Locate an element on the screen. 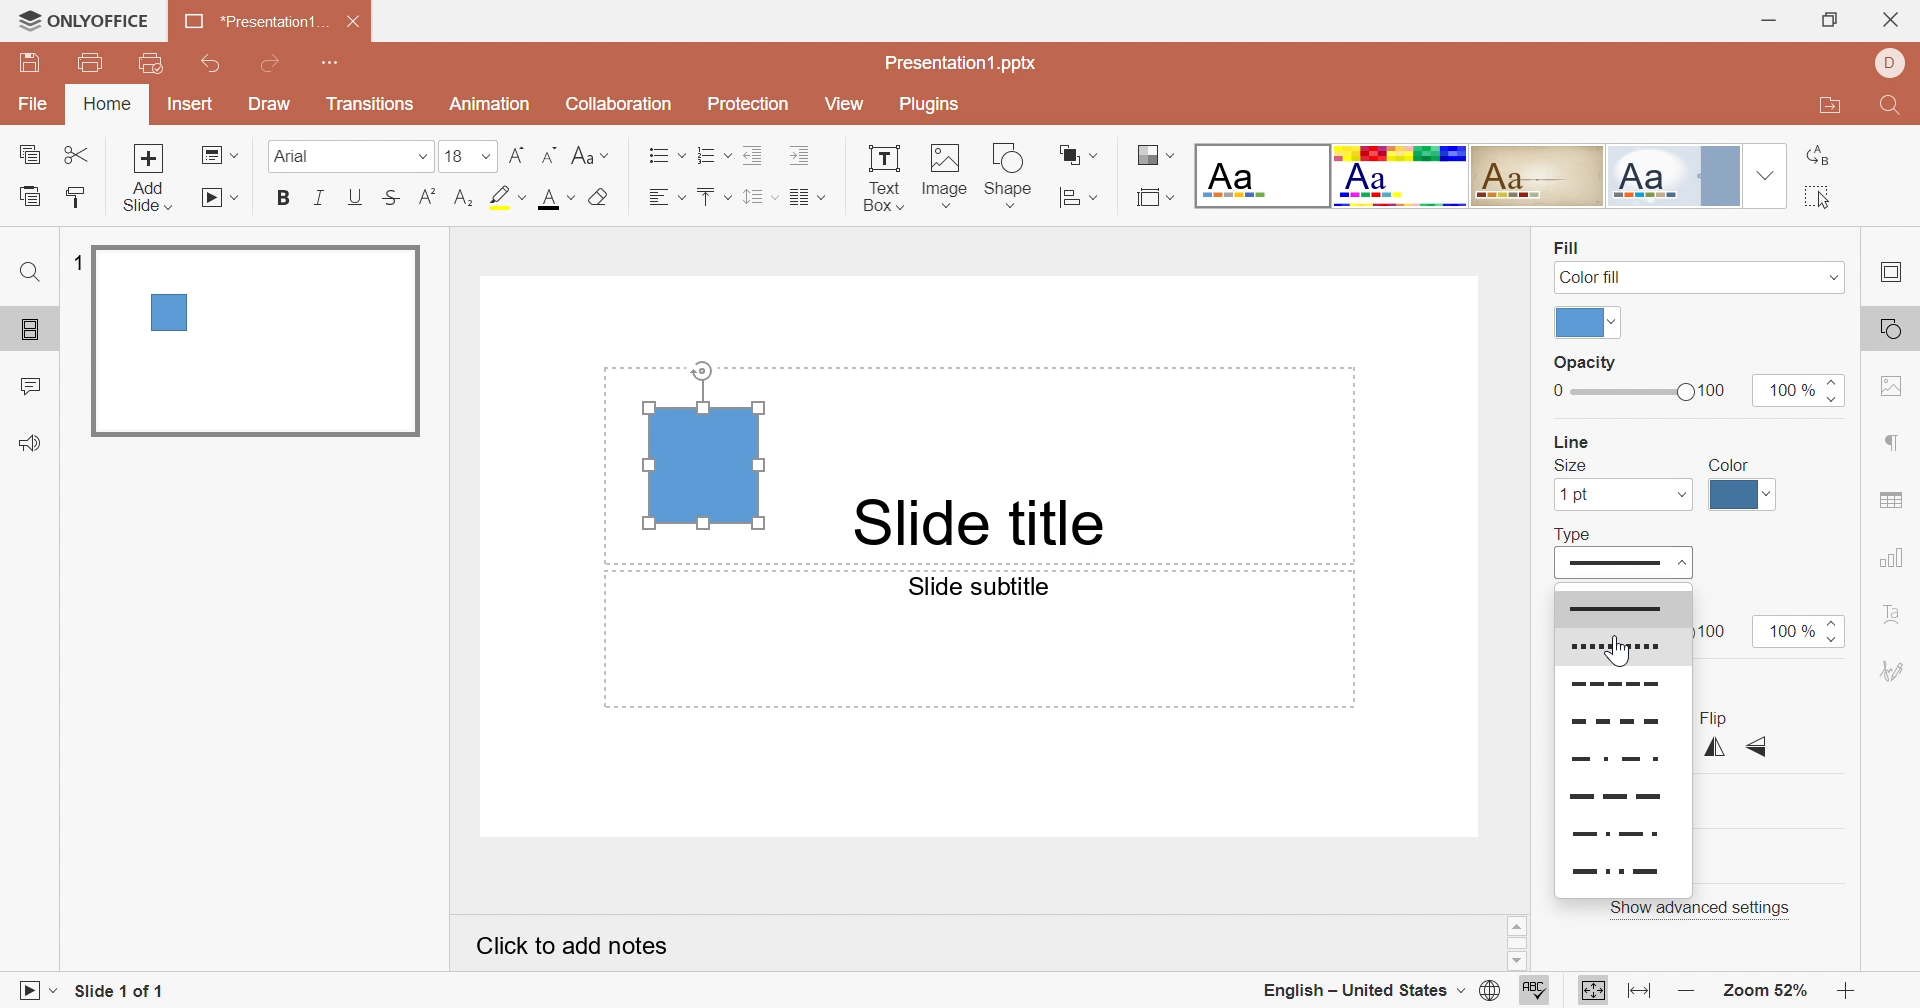  Opacity is located at coordinates (1583, 365).